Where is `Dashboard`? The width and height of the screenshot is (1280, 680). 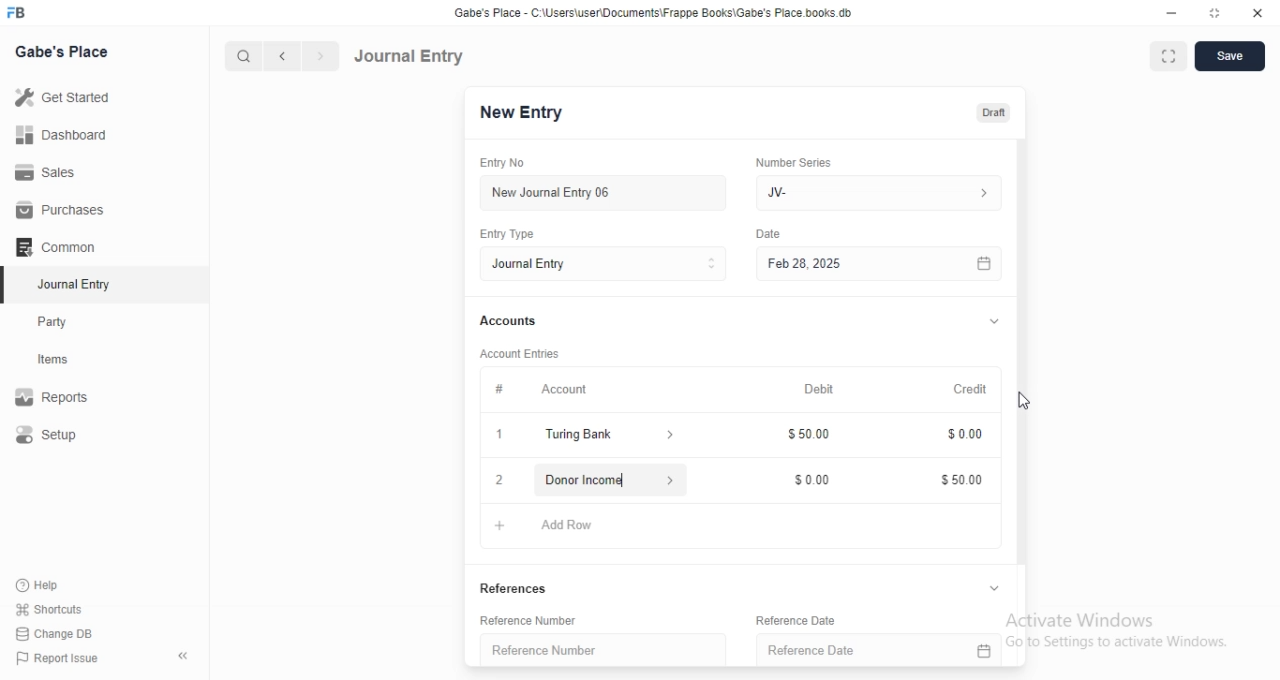
Dashboard is located at coordinates (66, 134).